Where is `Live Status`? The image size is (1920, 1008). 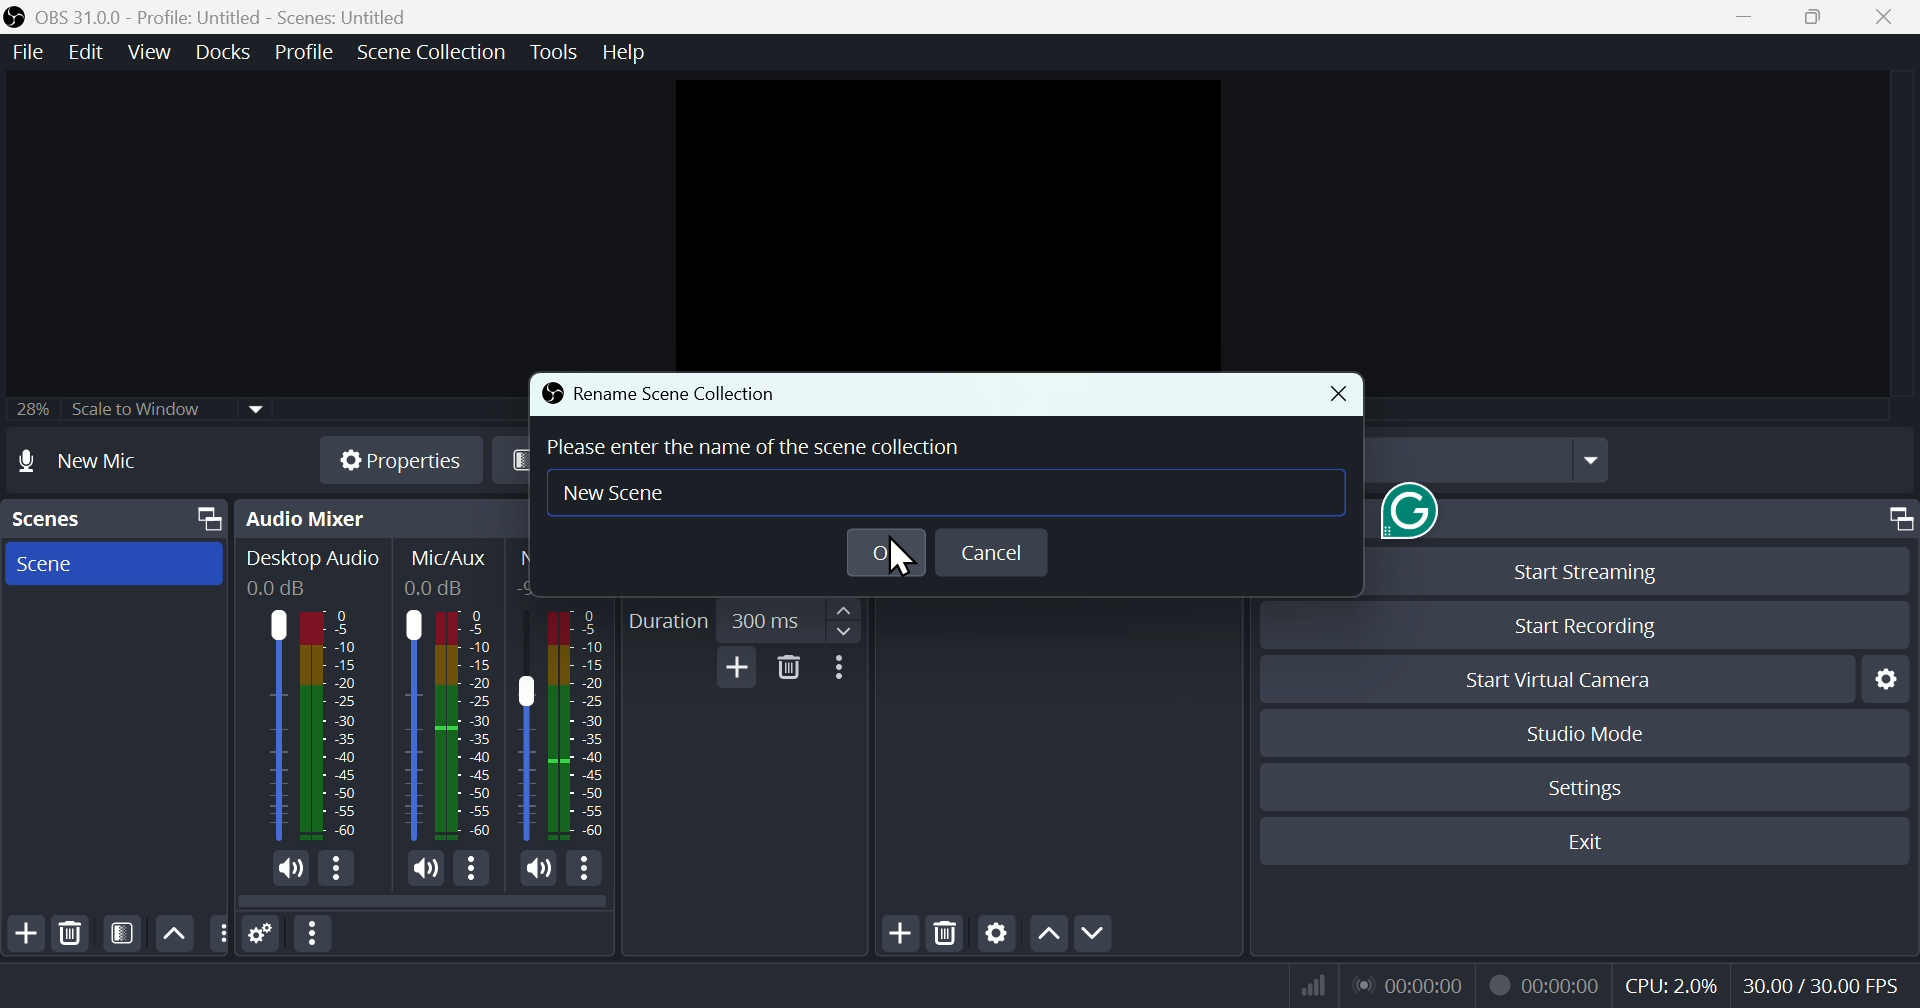 Live Status is located at coordinates (1410, 985).